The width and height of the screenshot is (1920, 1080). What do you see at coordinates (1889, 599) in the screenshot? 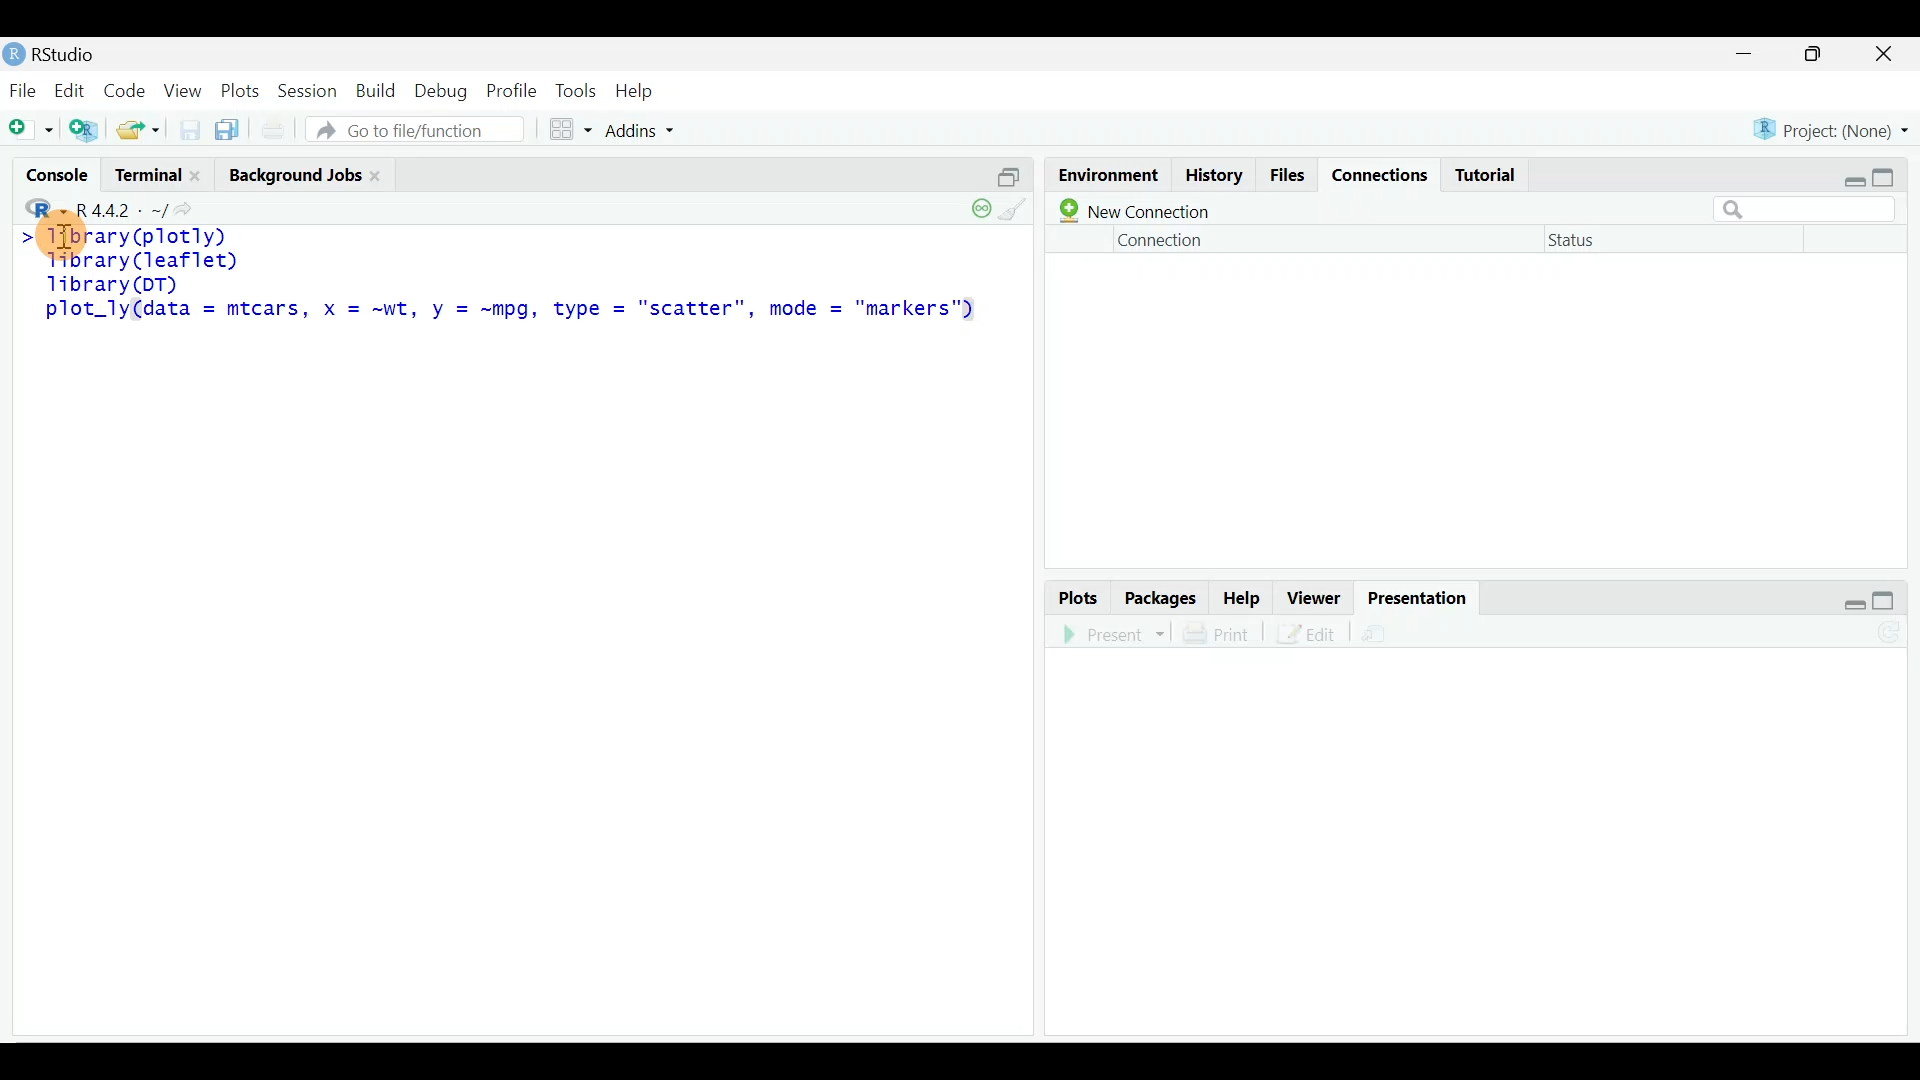
I see `maximize` at bounding box center [1889, 599].